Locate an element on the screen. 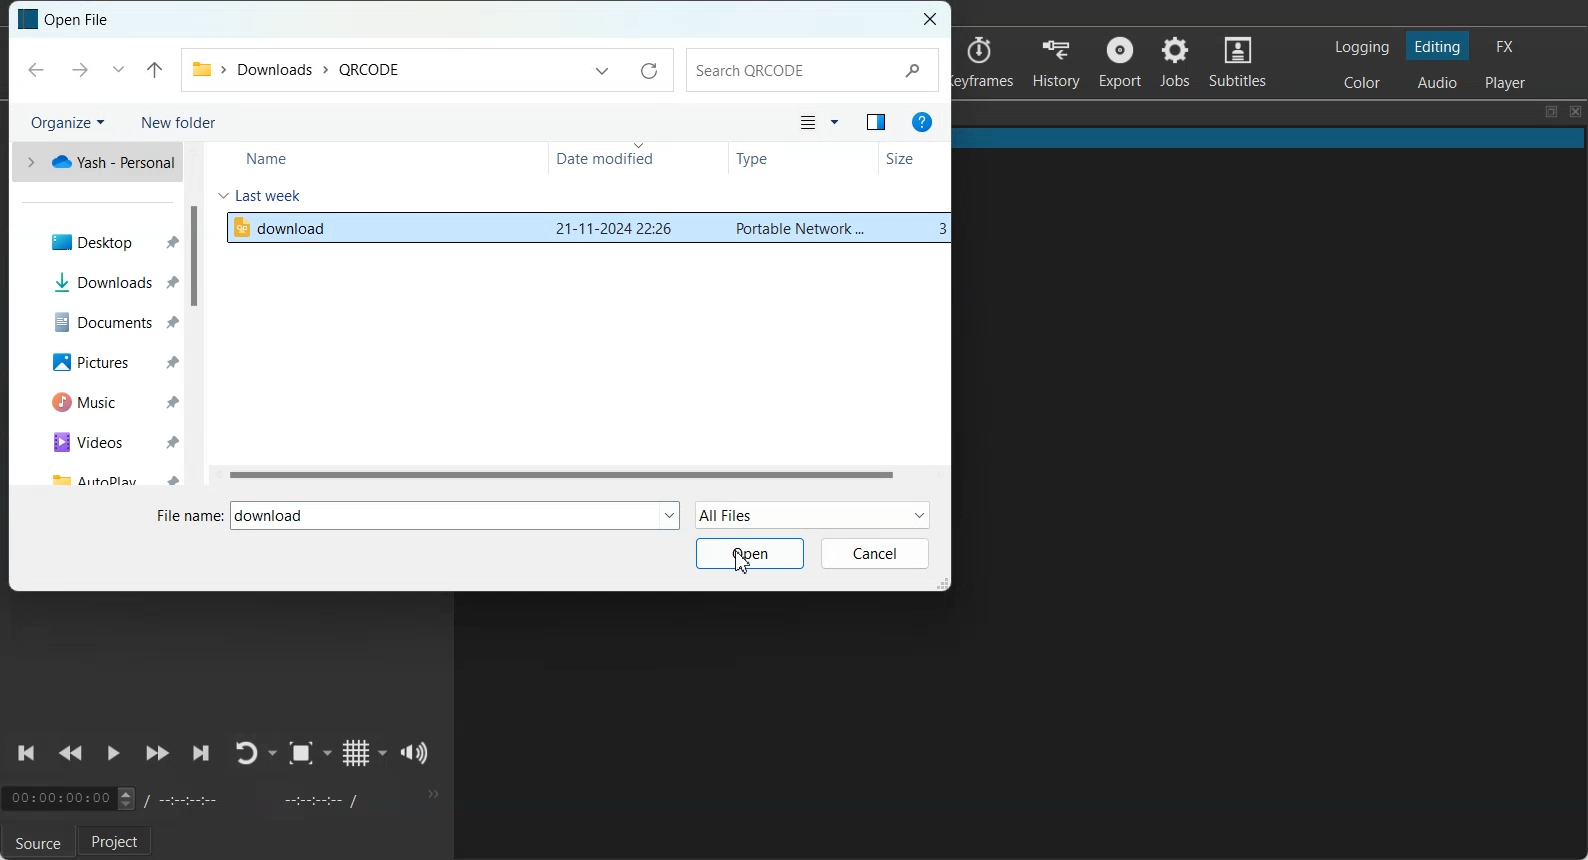 Image resolution: width=1588 pixels, height=860 pixels. More is located at coordinates (431, 794).